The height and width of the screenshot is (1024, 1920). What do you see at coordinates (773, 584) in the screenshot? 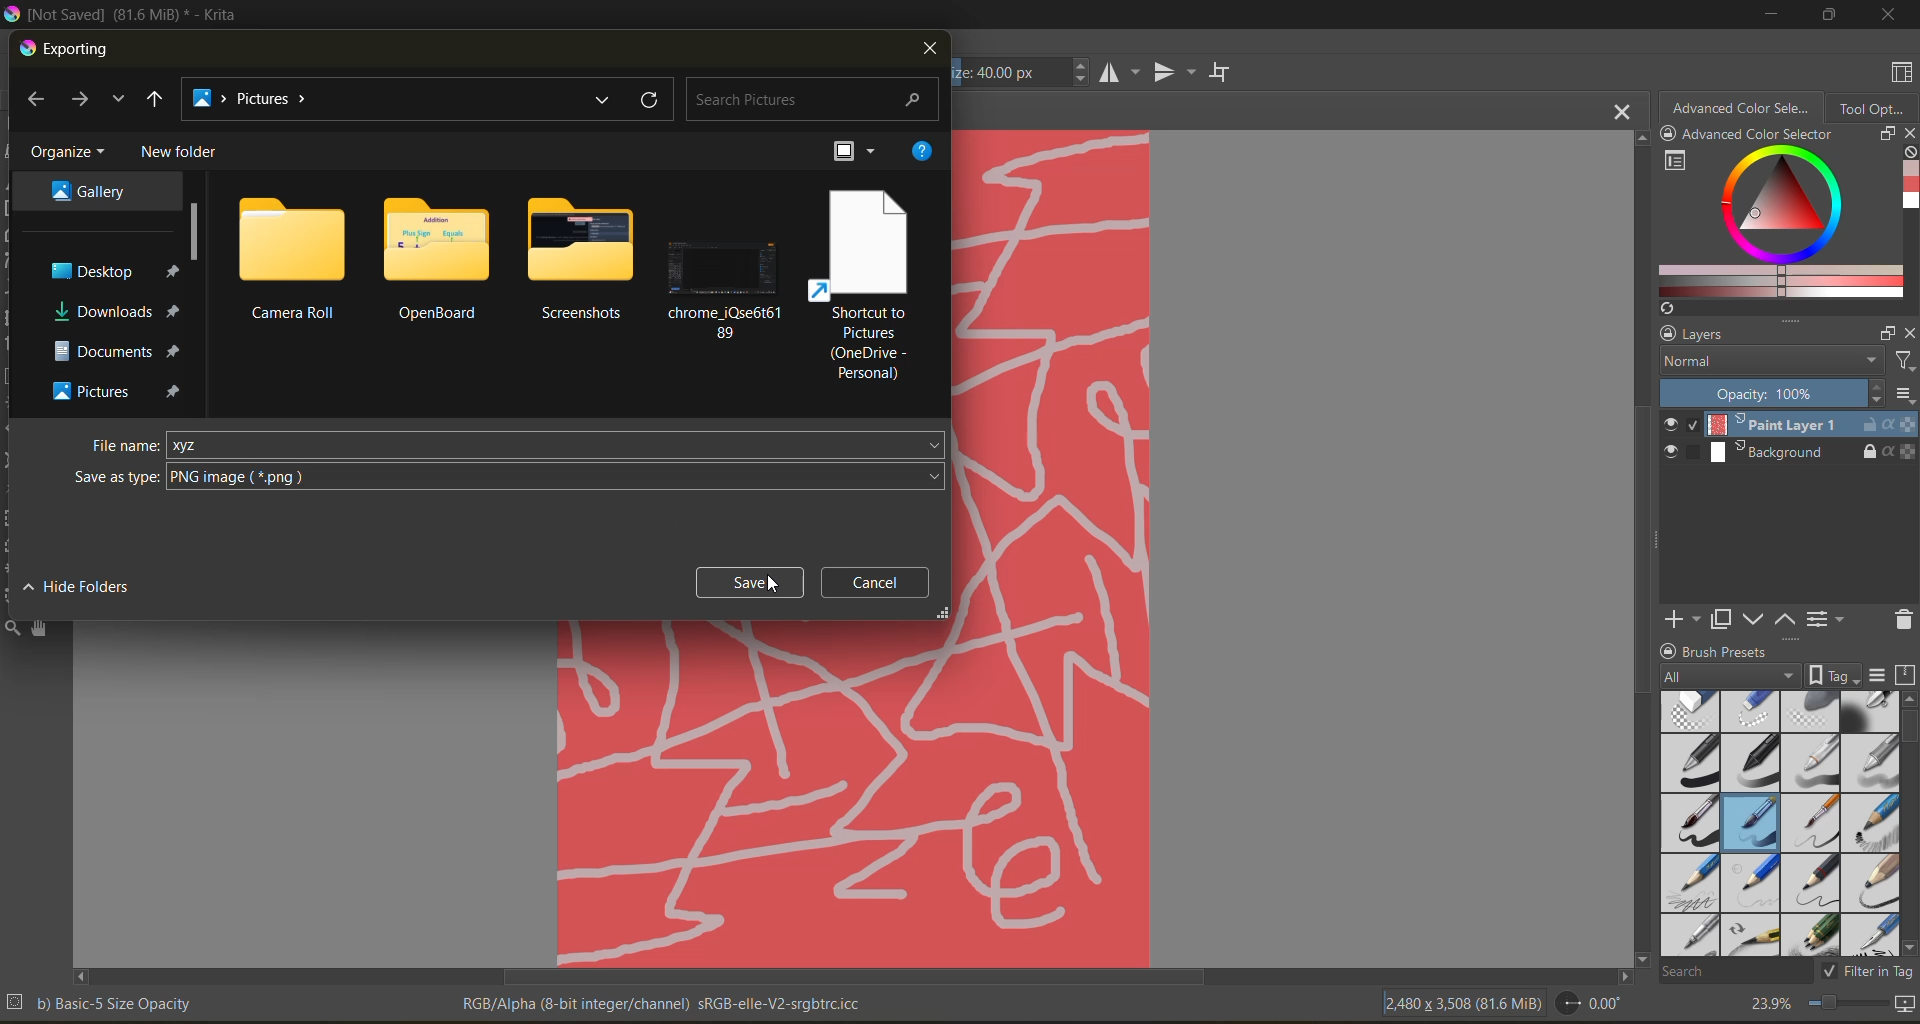
I see `cursor` at bounding box center [773, 584].